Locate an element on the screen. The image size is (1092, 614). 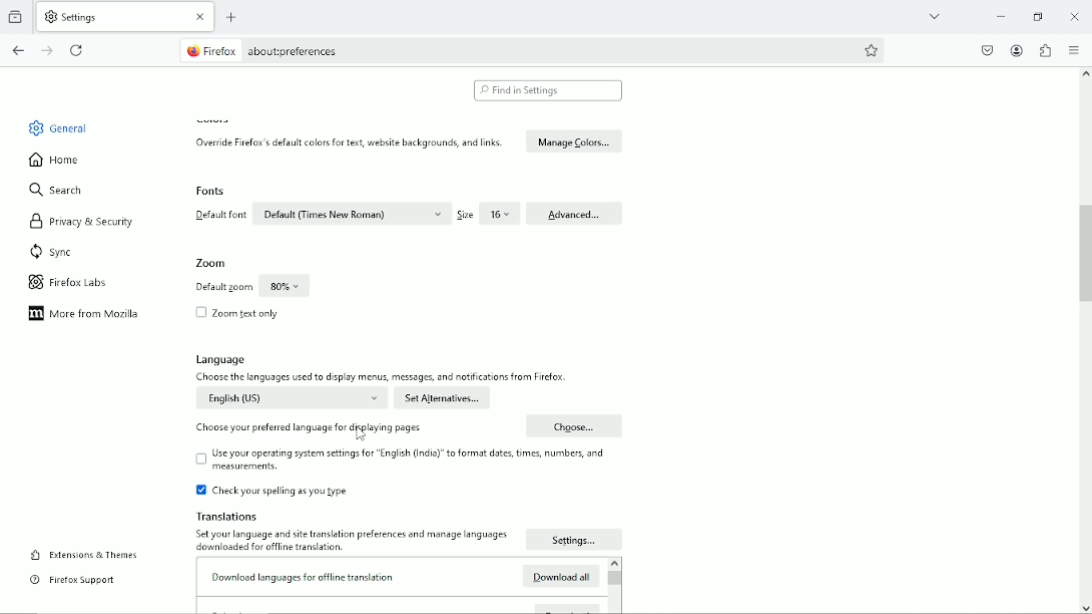
More from Mozilla is located at coordinates (98, 313).